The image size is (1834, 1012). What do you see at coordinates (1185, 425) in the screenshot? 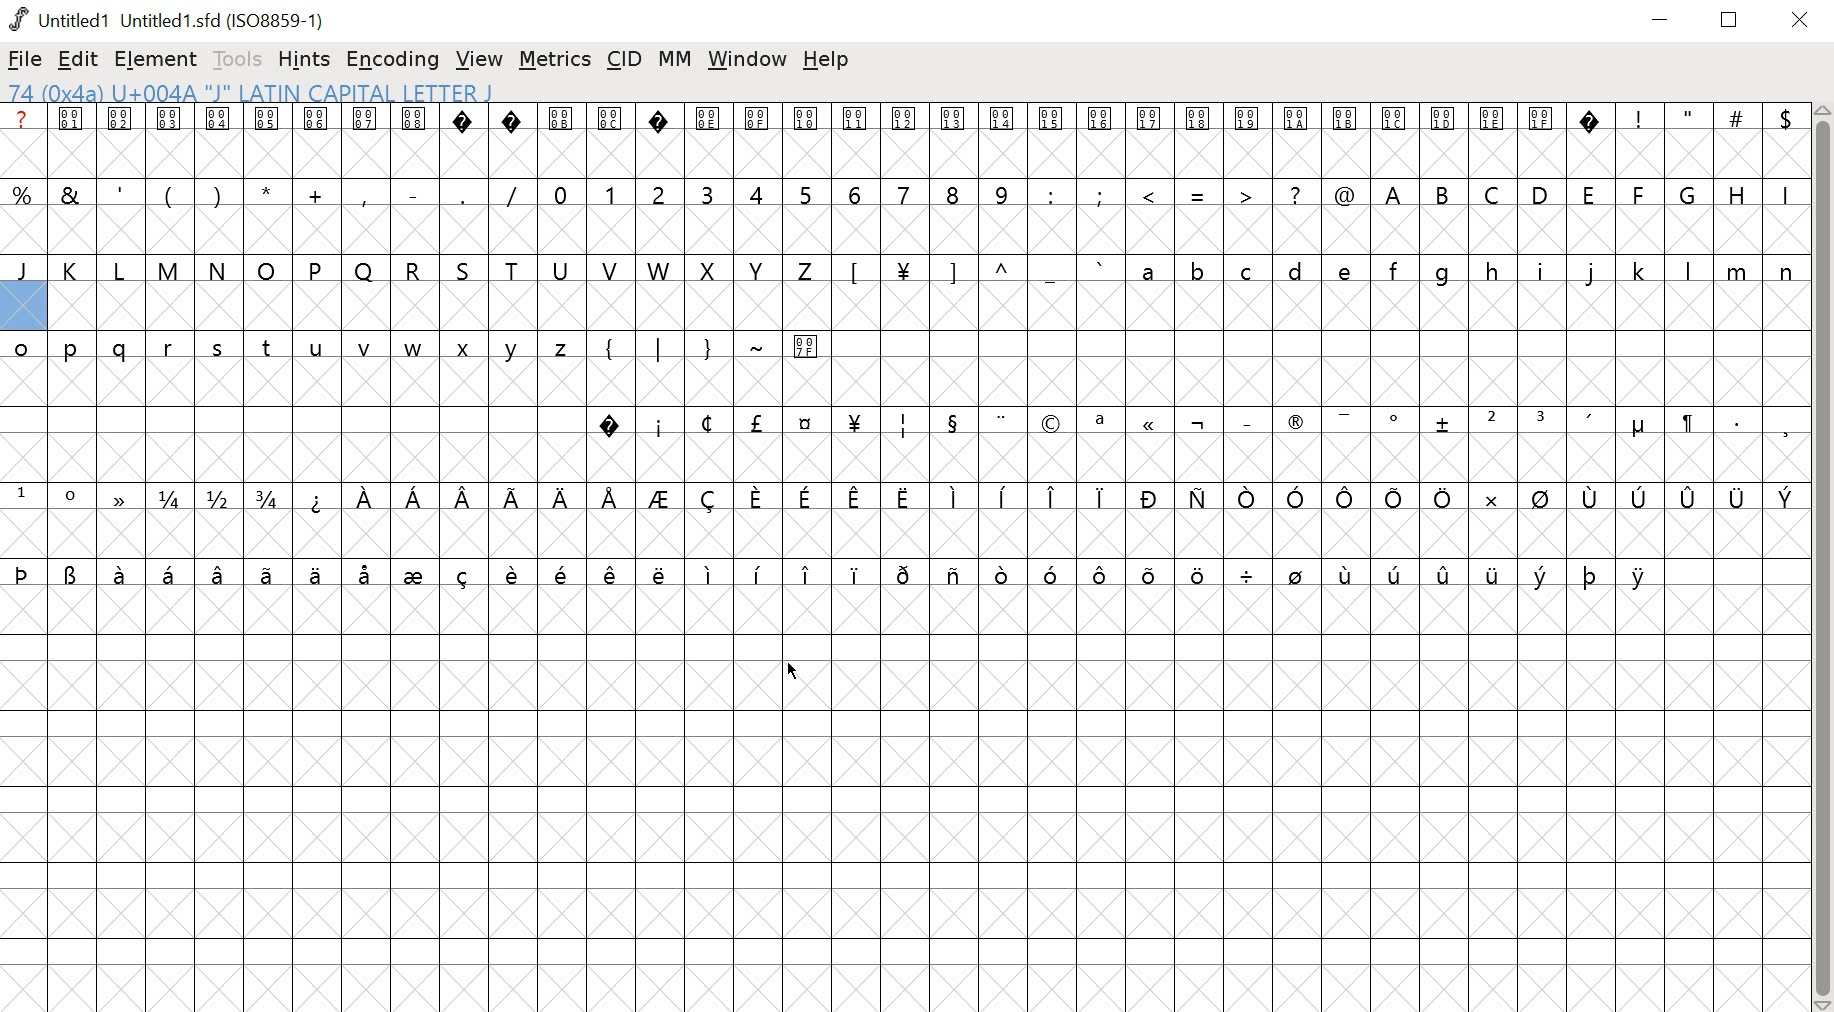
I see `symbols` at bounding box center [1185, 425].